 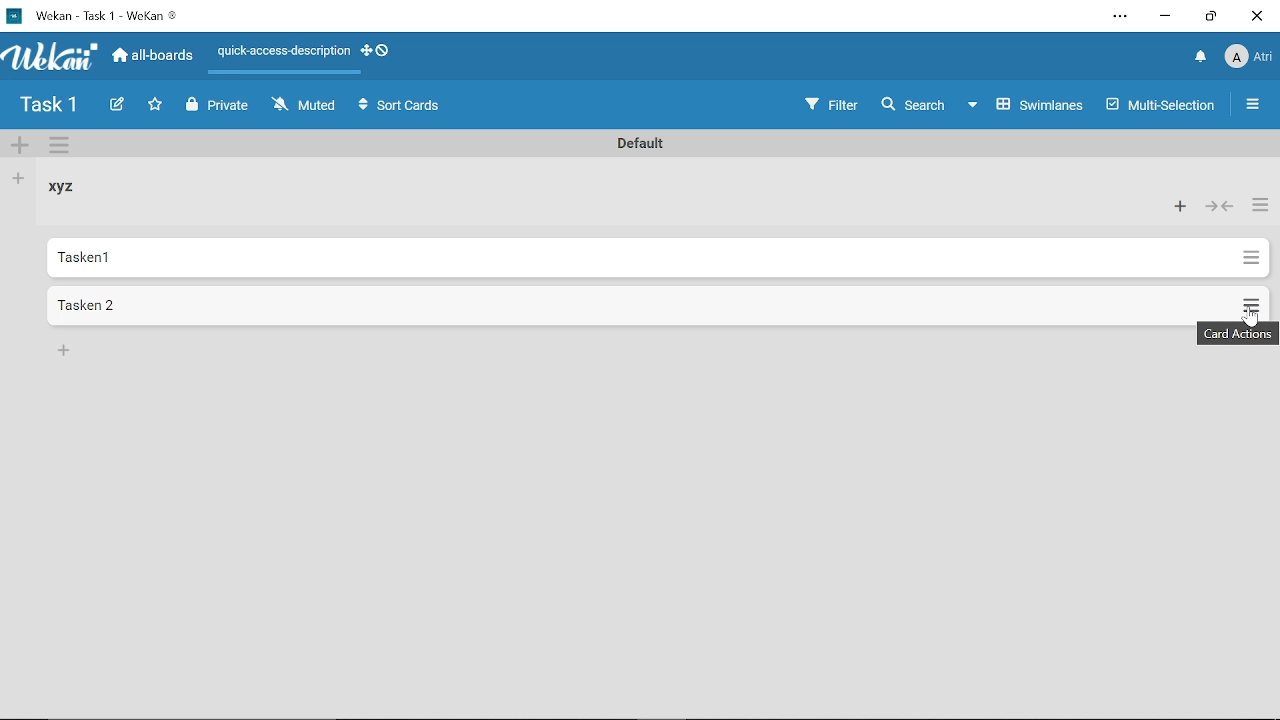 I want to click on Restore down, so click(x=1208, y=17).